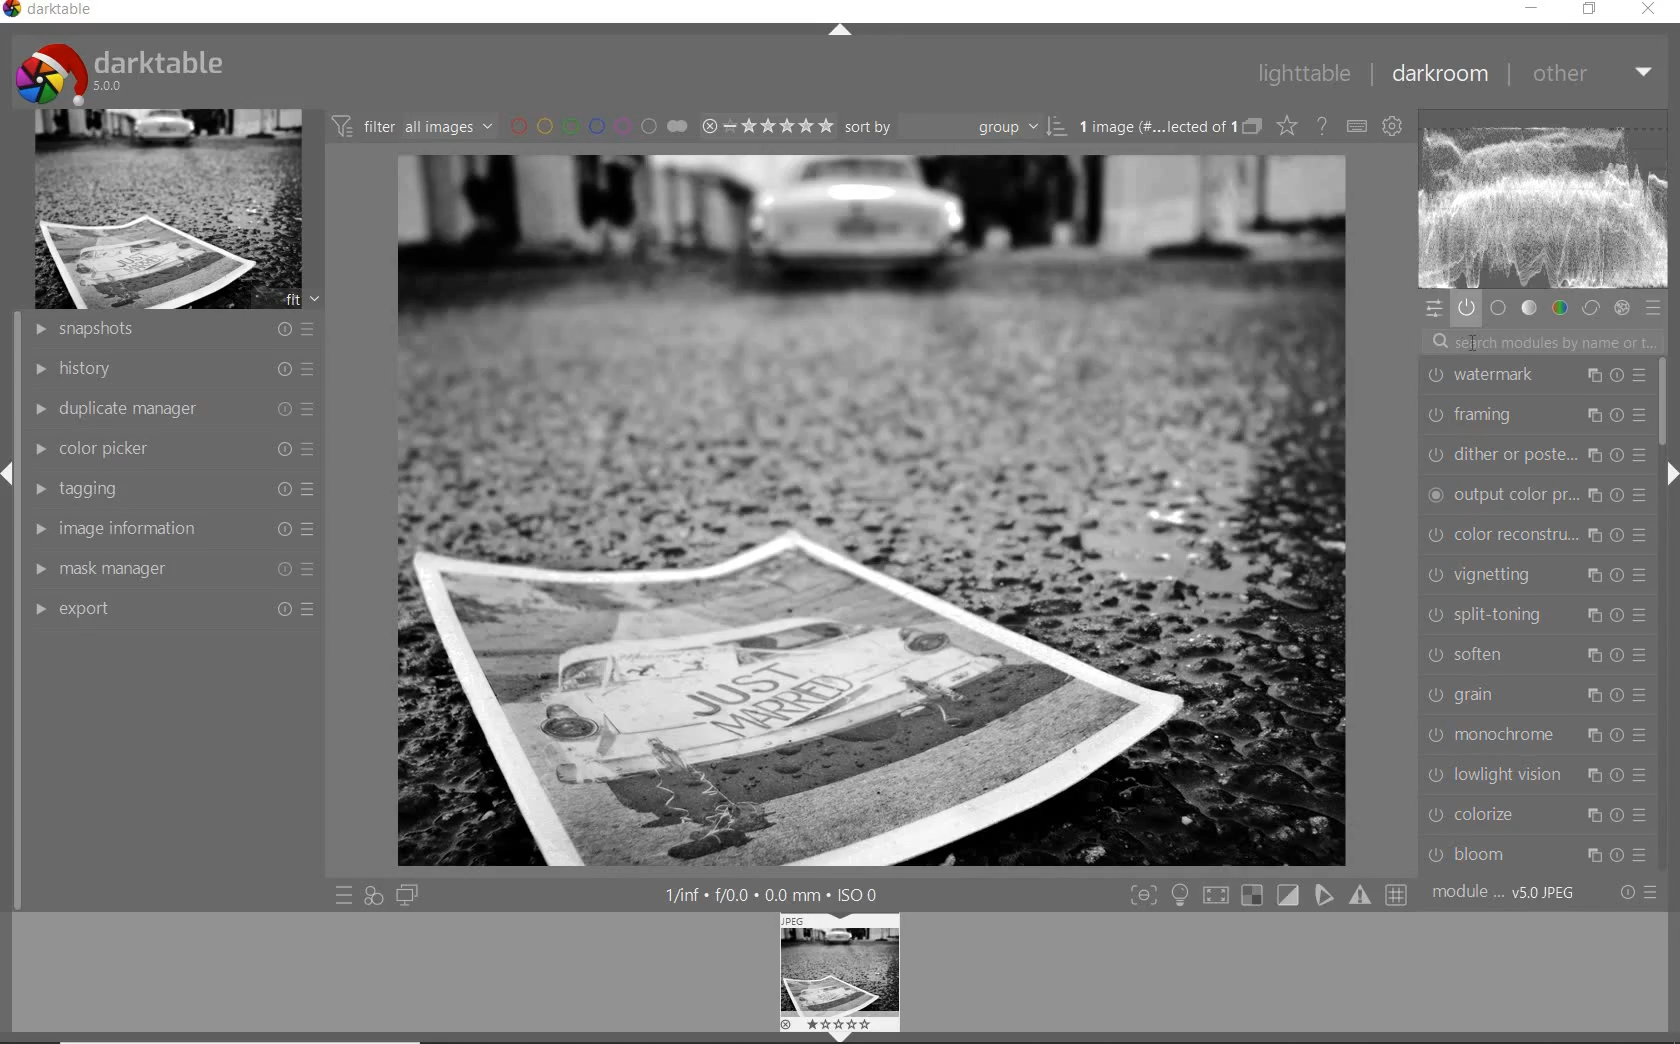  I want to click on lowlight vision, so click(1535, 775).